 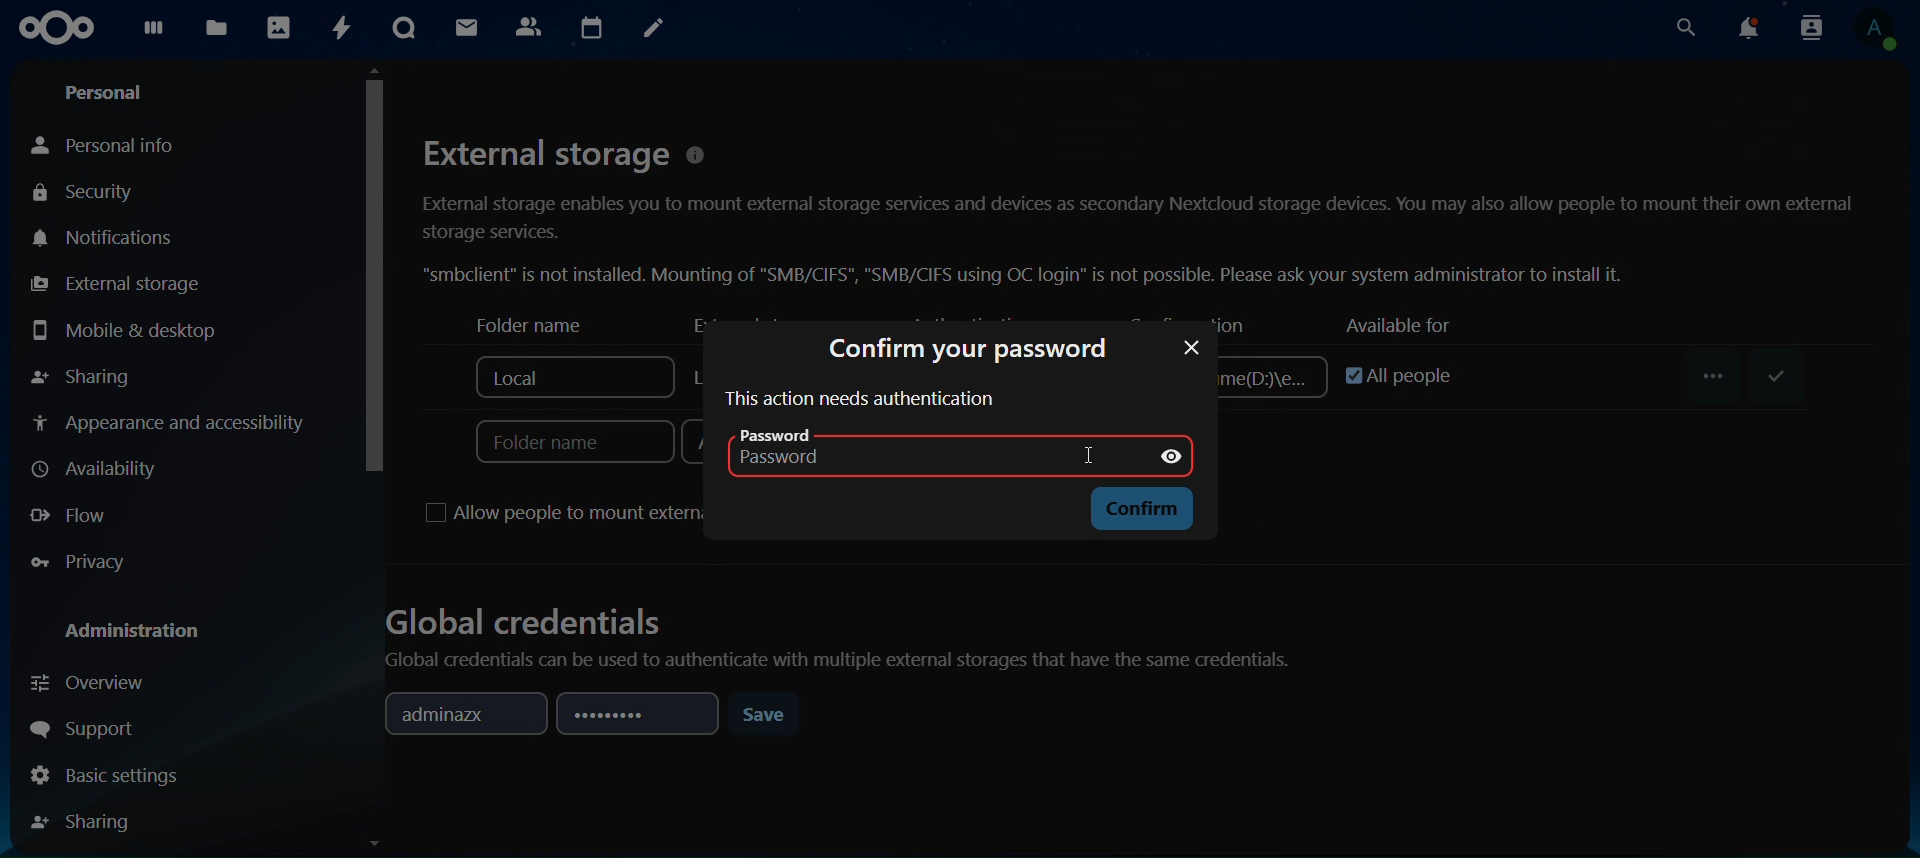 I want to click on this action need authentication, so click(x=859, y=400).